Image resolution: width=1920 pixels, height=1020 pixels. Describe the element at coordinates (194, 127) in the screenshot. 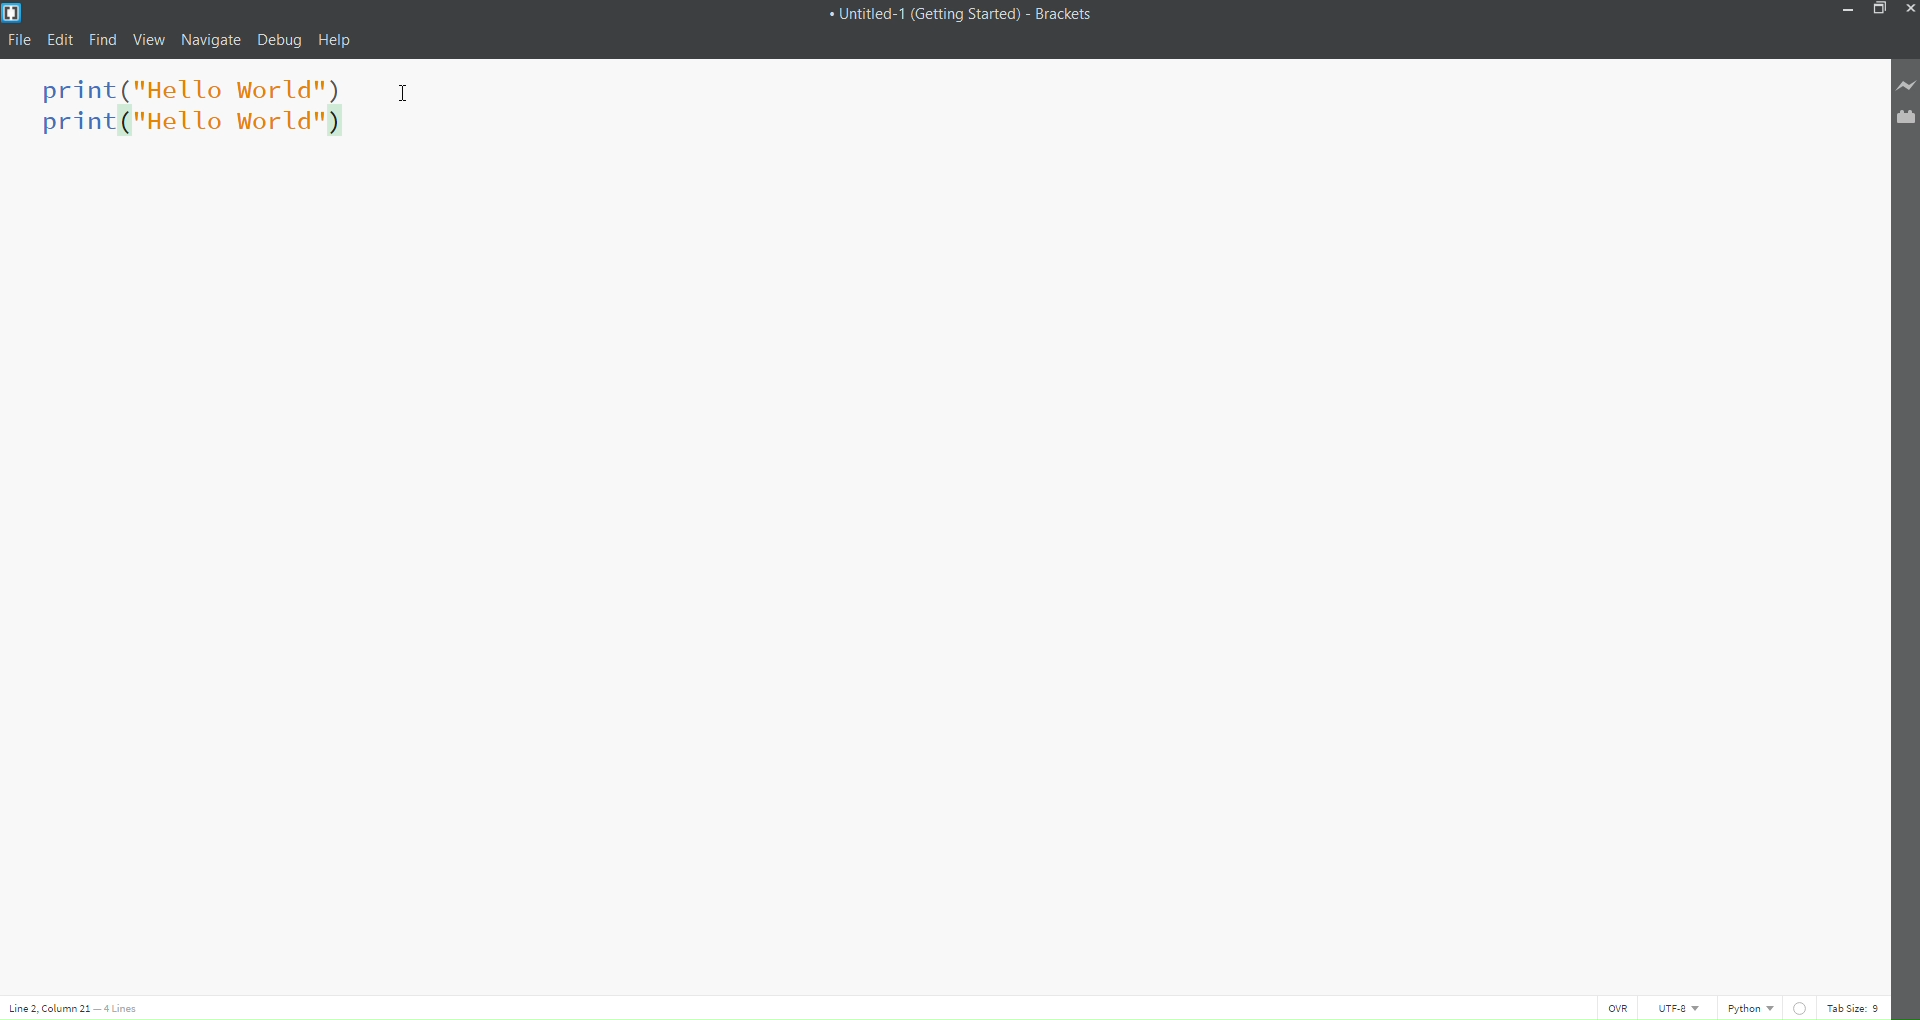

I see `duplicated line` at that location.